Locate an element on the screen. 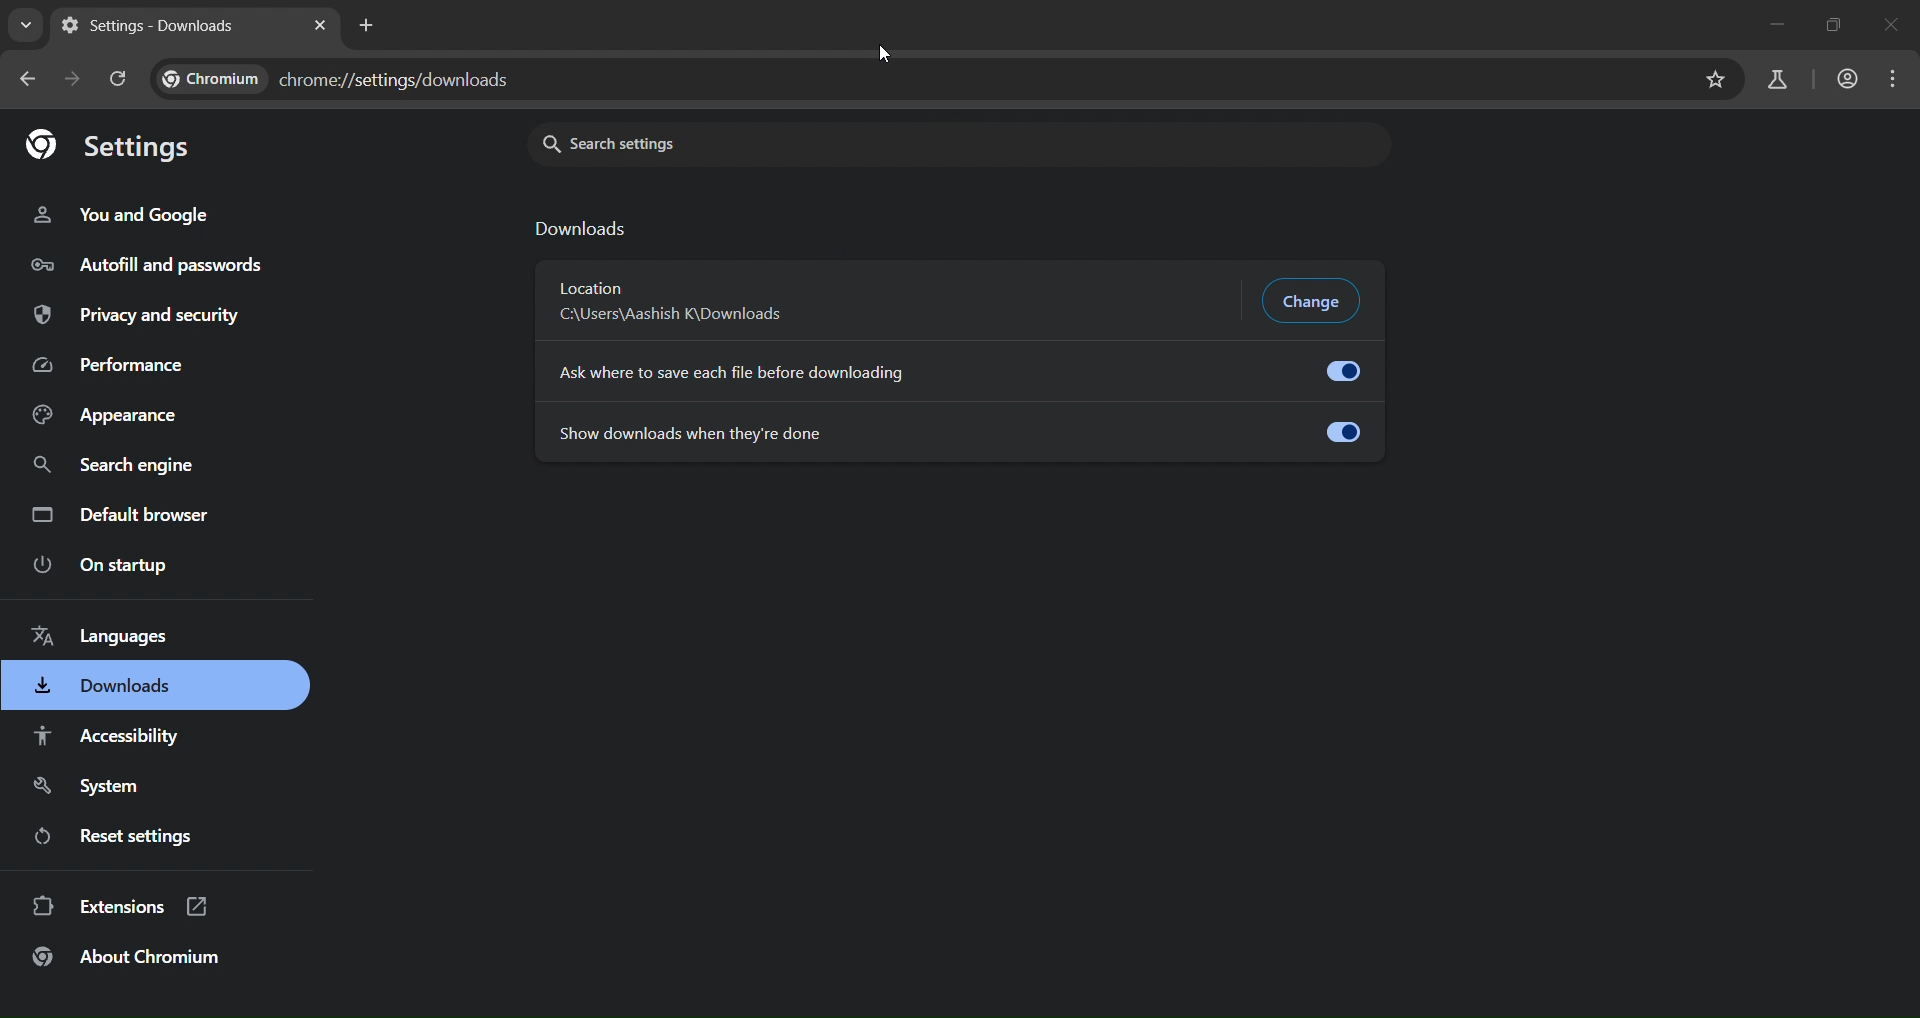 The height and width of the screenshot is (1018, 1920). change is located at coordinates (1314, 300).